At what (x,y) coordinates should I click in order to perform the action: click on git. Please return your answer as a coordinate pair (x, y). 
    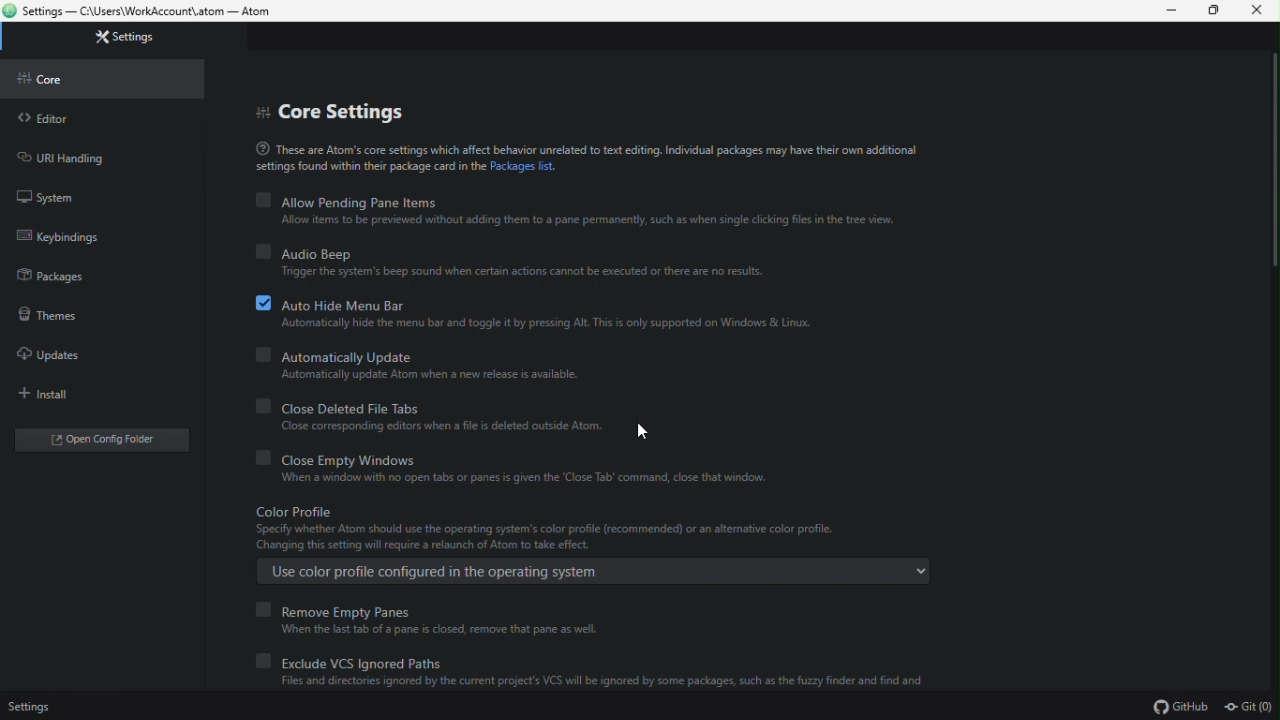
    Looking at the image, I should click on (1250, 709).